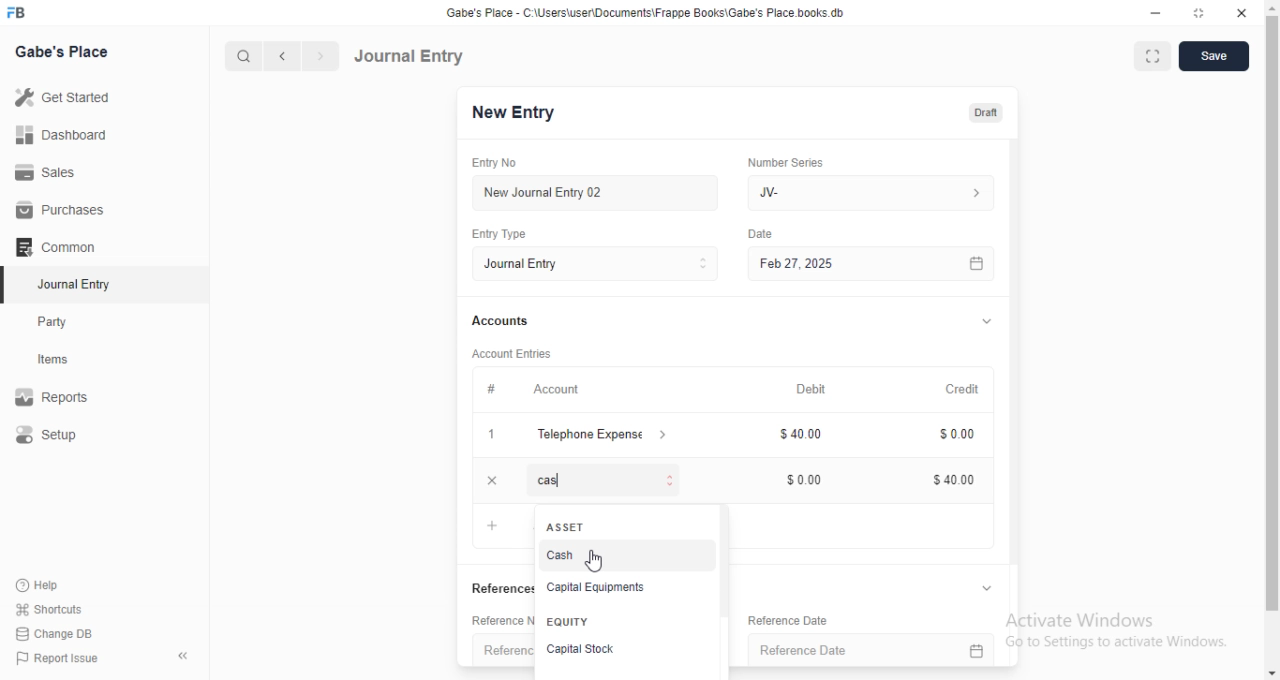 The height and width of the screenshot is (680, 1280). Describe the element at coordinates (772, 232) in the screenshot. I see `Date` at that location.